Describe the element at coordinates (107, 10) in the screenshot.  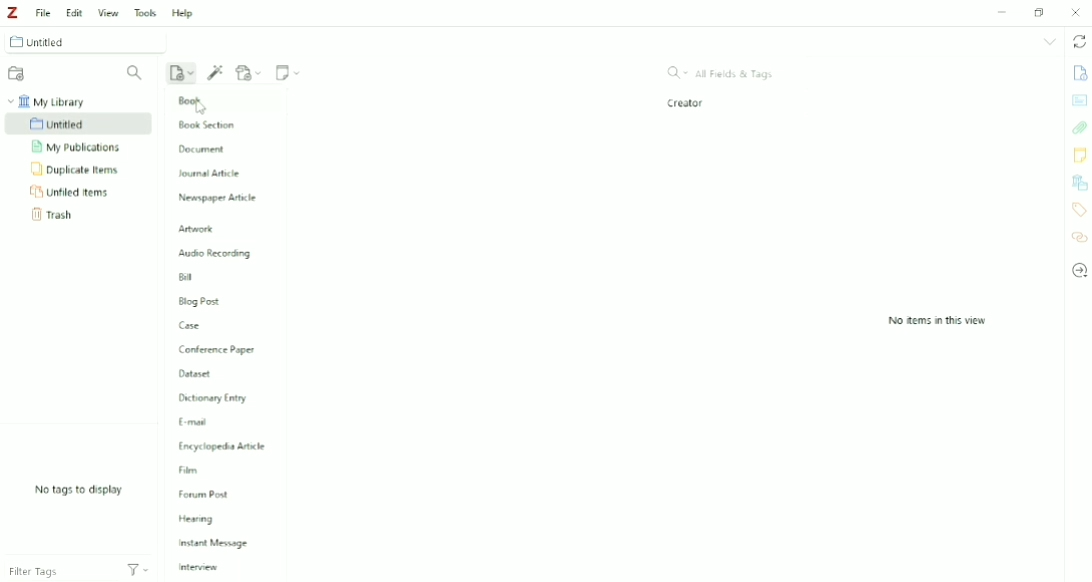
I see `View` at that location.